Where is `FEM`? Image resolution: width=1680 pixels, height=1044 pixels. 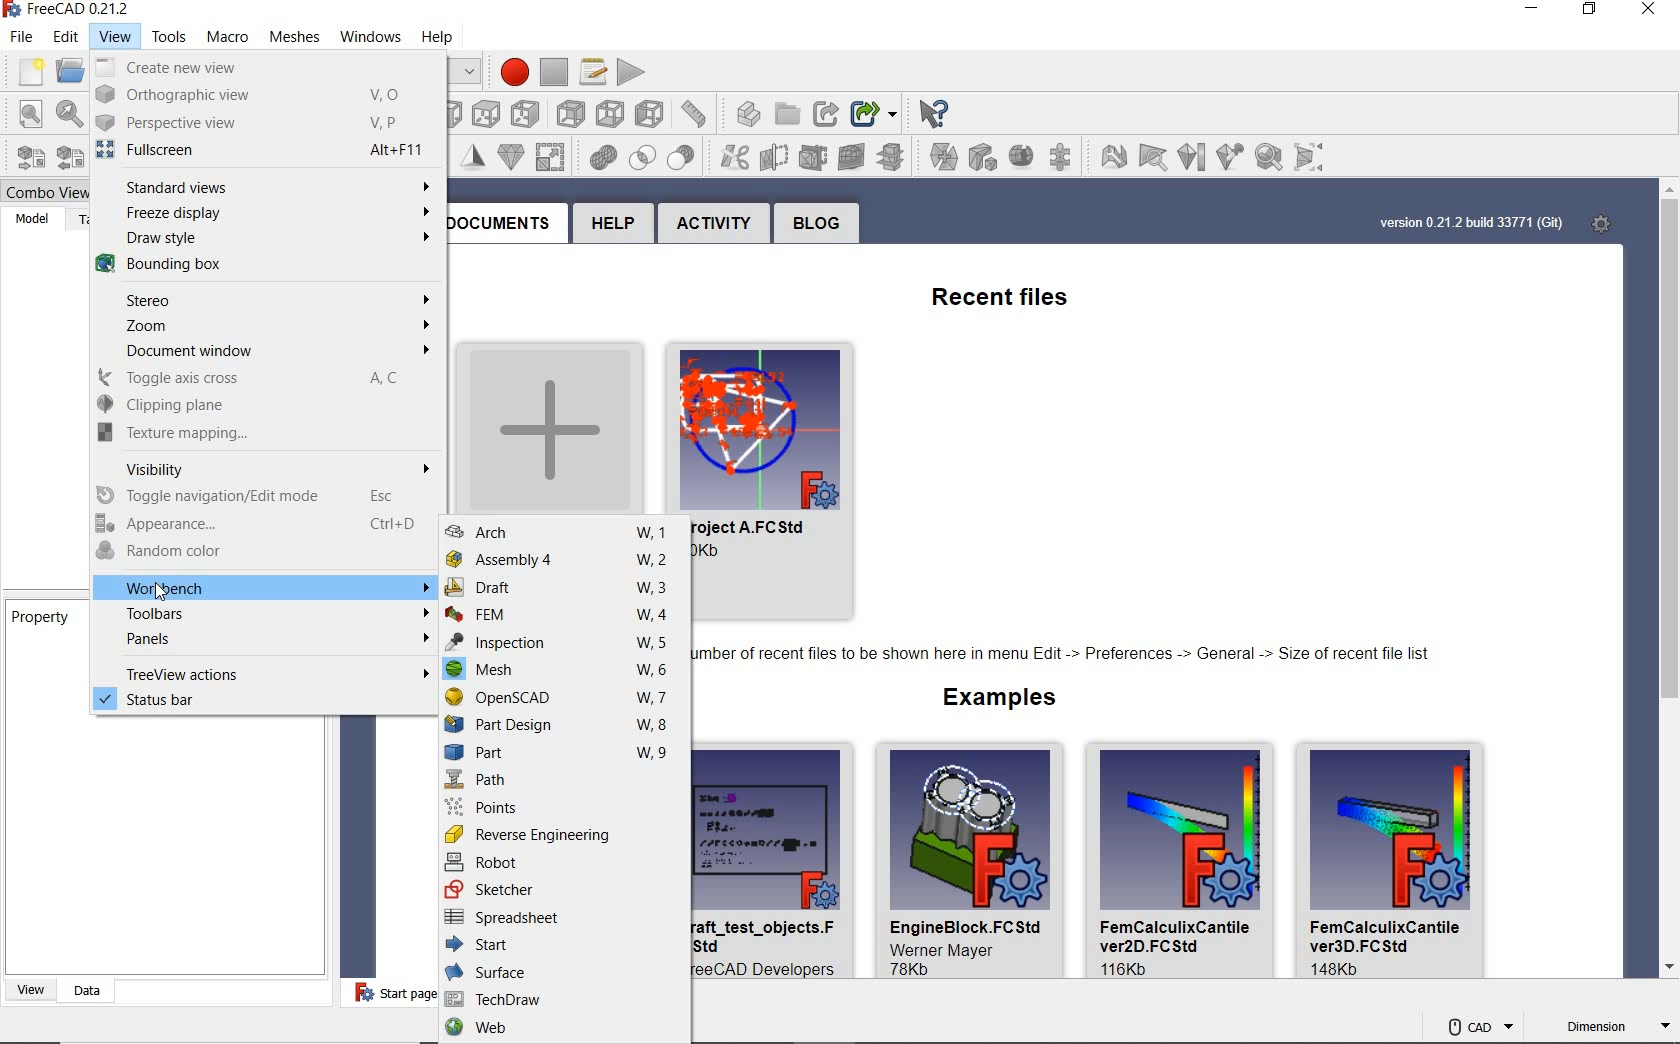 FEM is located at coordinates (565, 615).